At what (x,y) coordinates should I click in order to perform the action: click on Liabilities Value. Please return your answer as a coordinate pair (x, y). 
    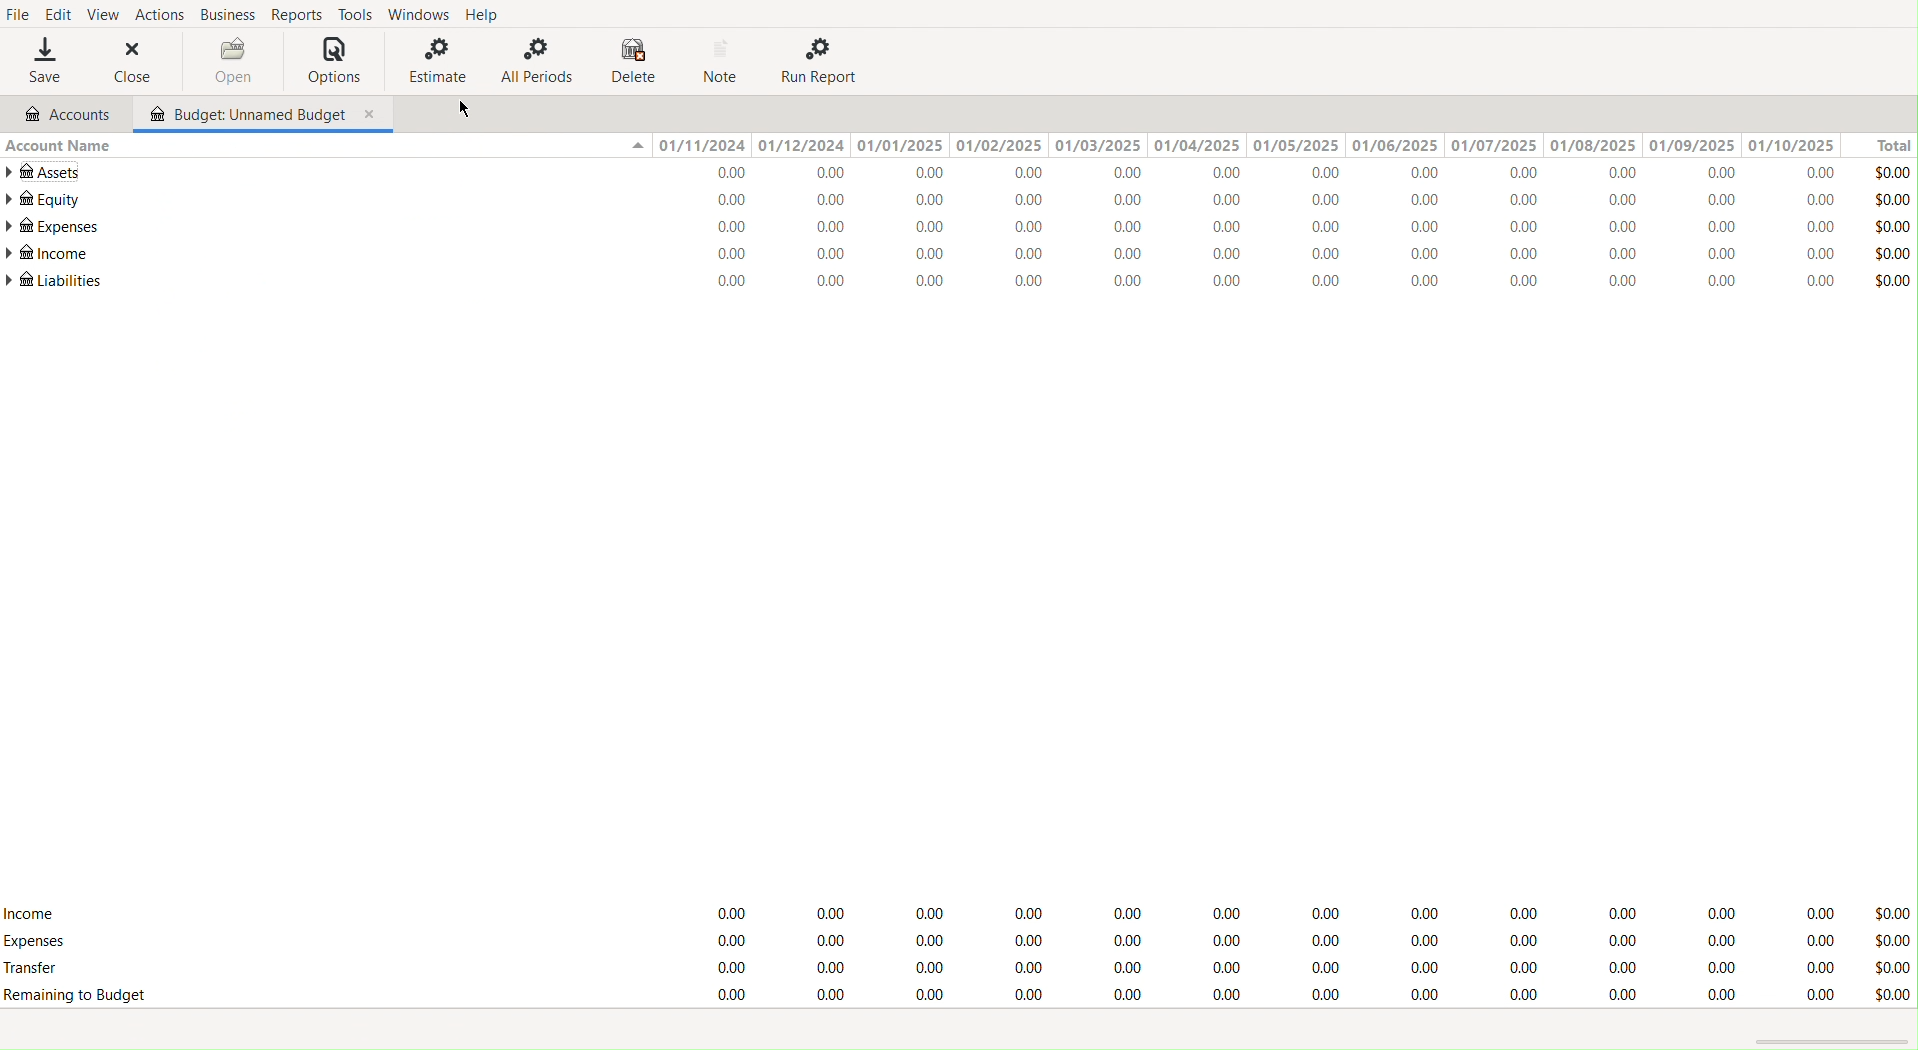
    Looking at the image, I should click on (1254, 280).